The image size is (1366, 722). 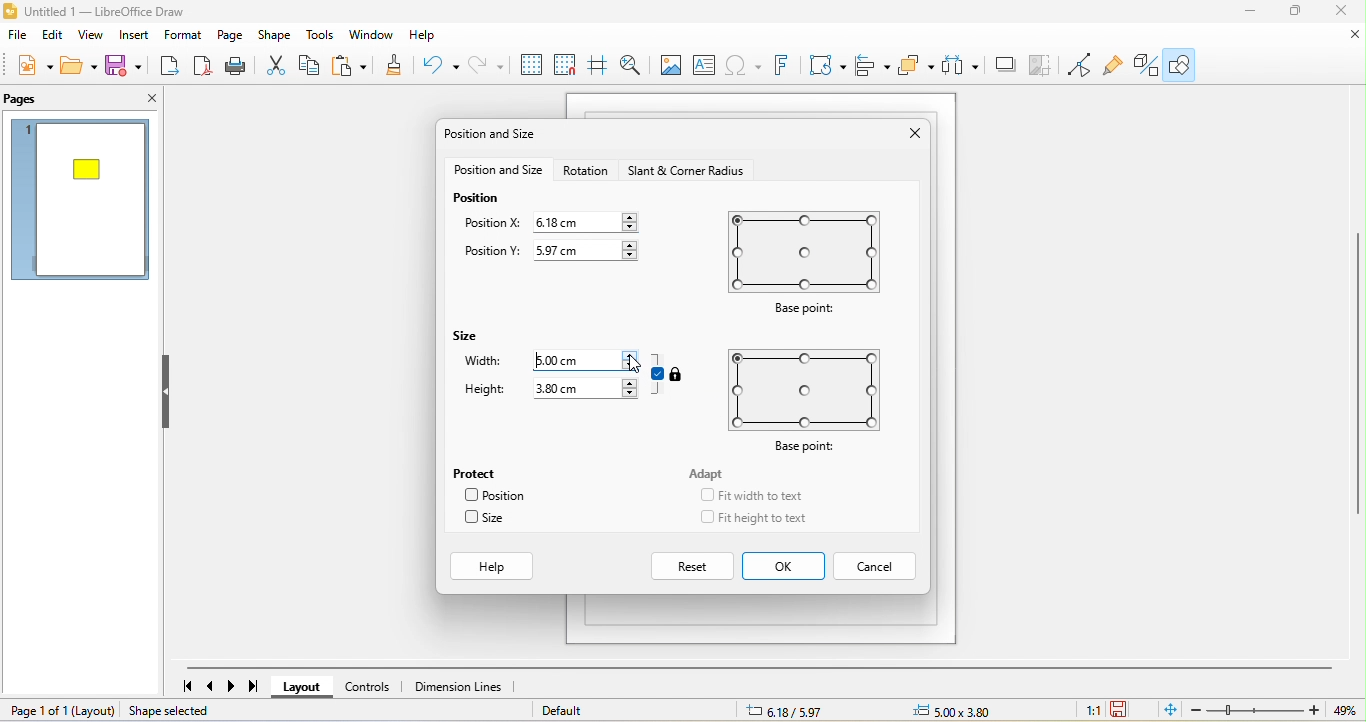 I want to click on snap to grid, so click(x=568, y=65).